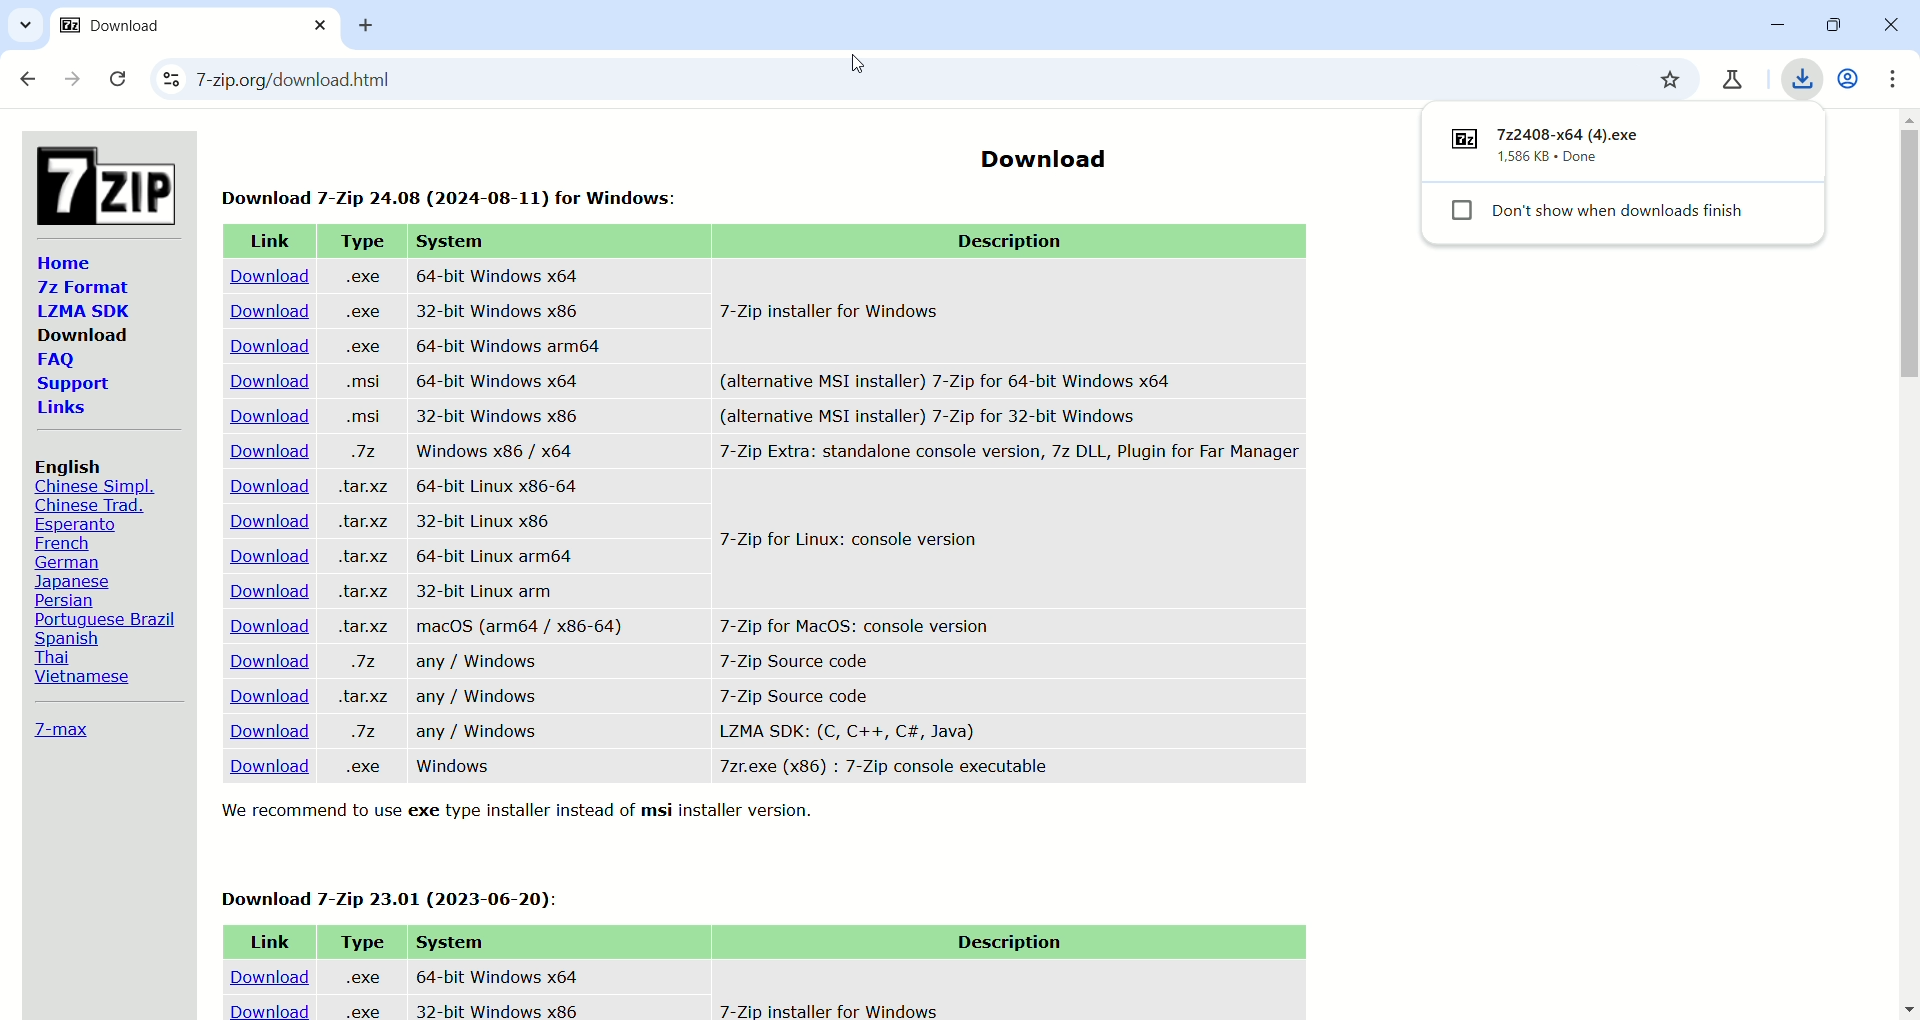  What do you see at coordinates (511, 346) in the screenshot?
I see `64-bit Windows arm64` at bounding box center [511, 346].